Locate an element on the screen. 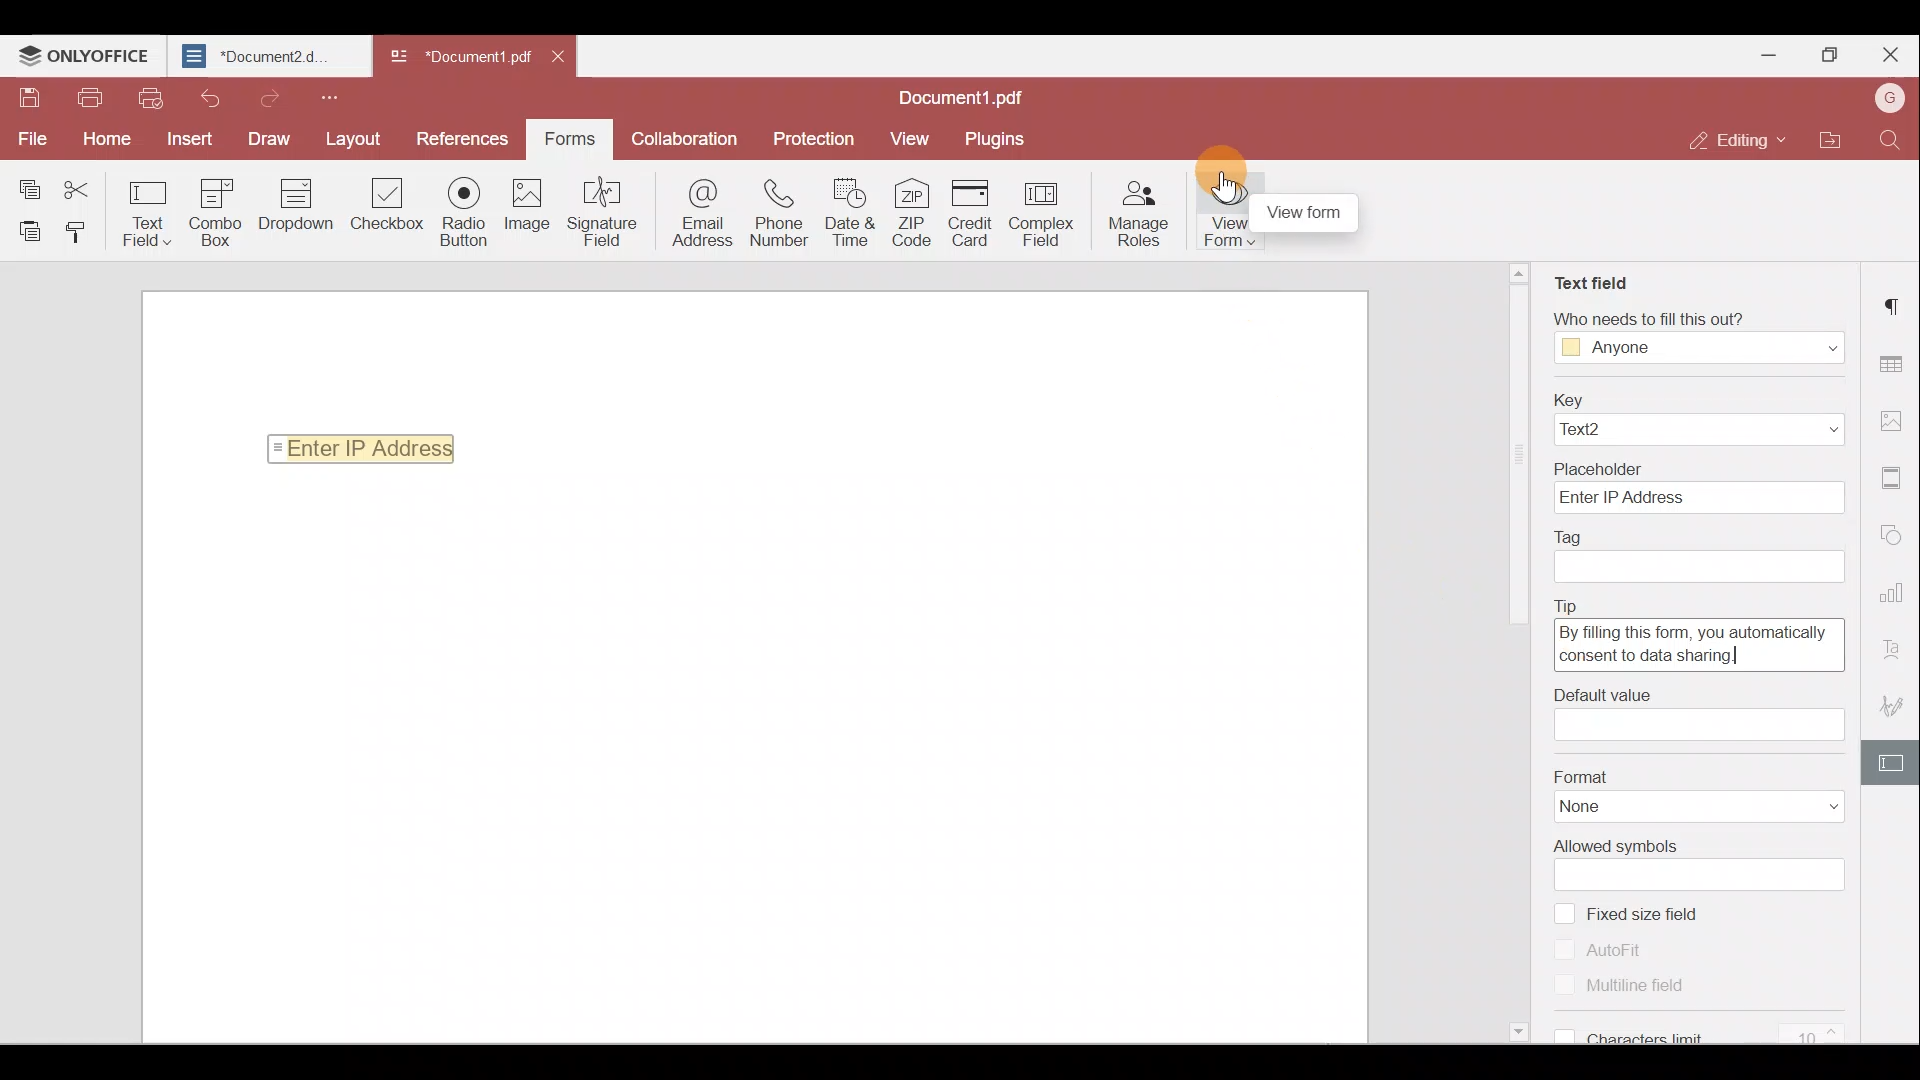 This screenshot has width=1920, height=1080. Allowed symbols is located at coordinates (1615, 847).